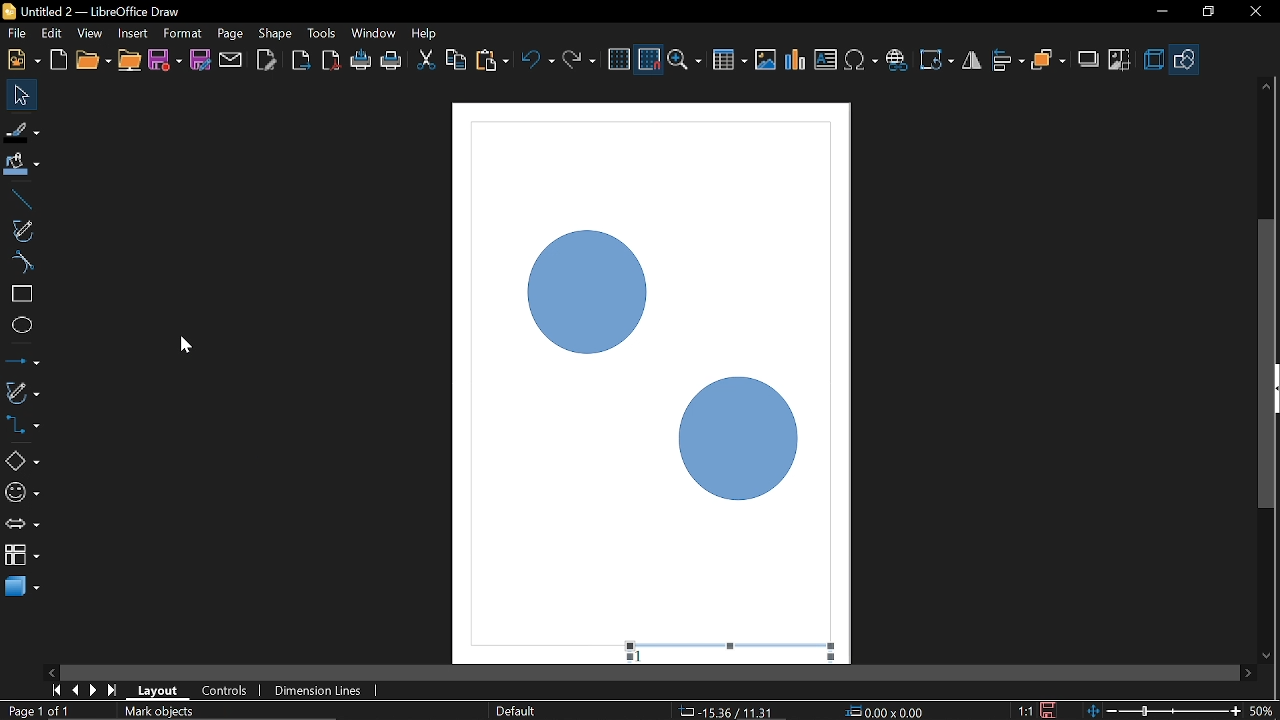 The width and height of the screenshot is (1280, 720). What do you see at coordinates (22, 496) in the screenshot?
I see `symbol shapes` at bounding box center [22, 496].